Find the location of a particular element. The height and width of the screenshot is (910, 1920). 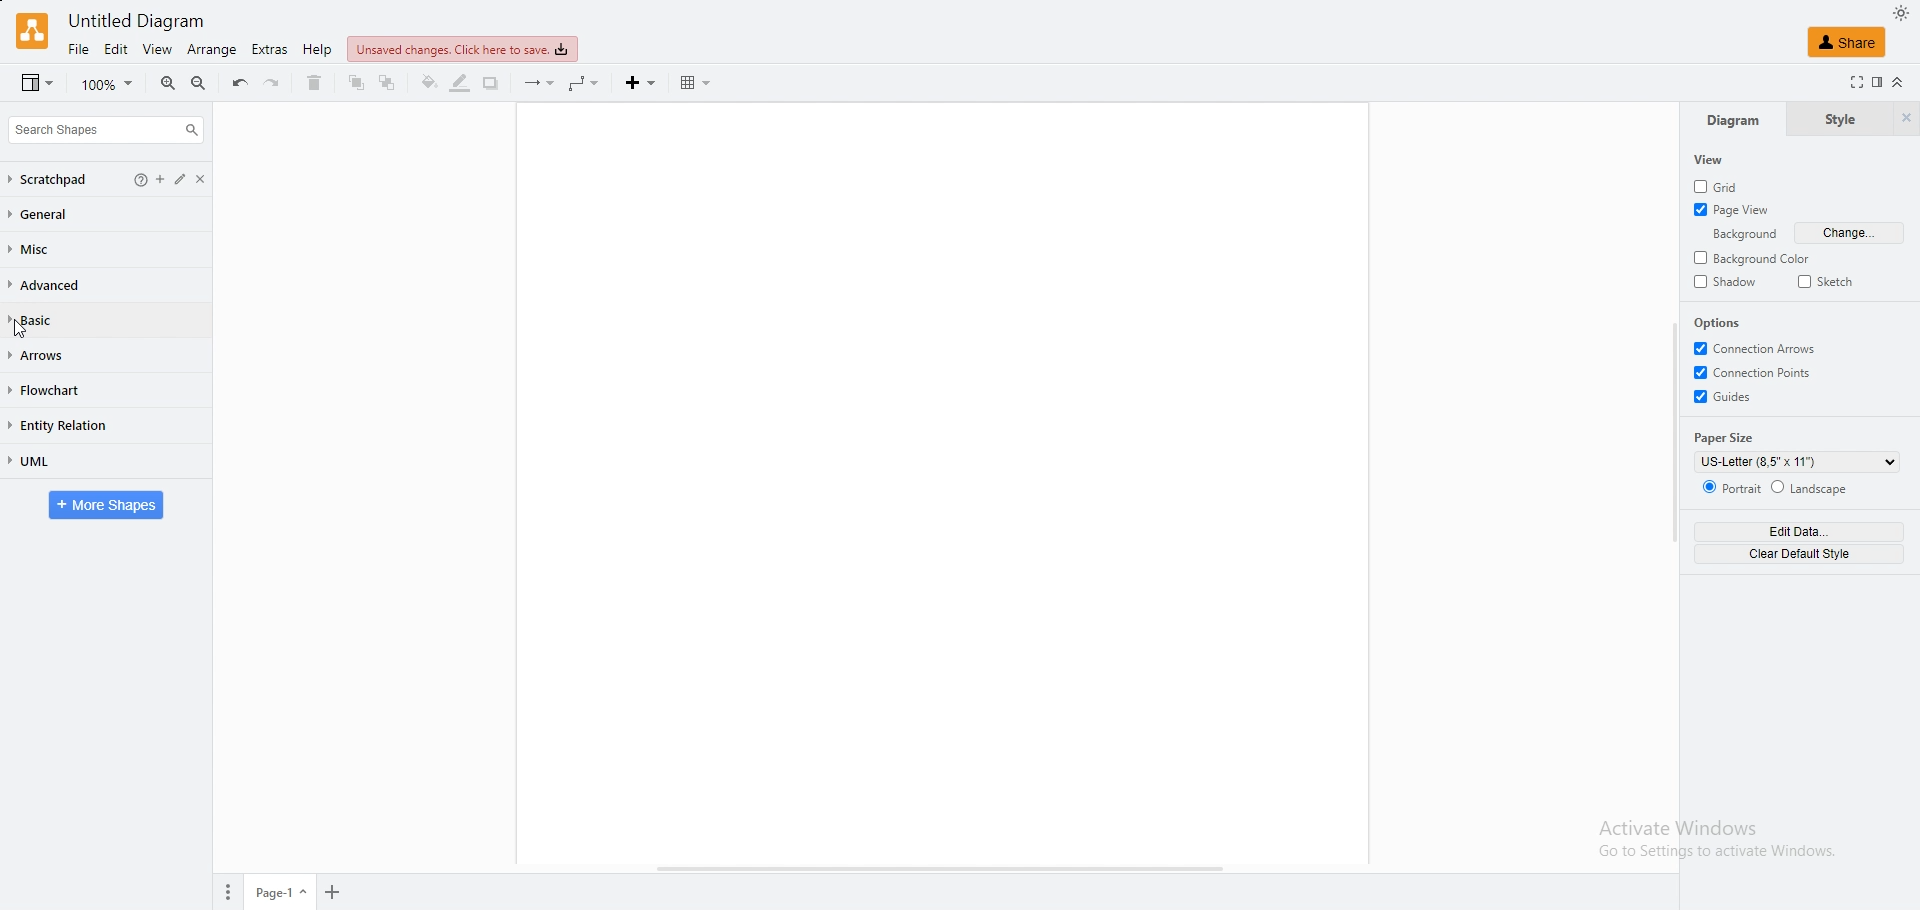

shadow is located at coordinates (1727, 283).